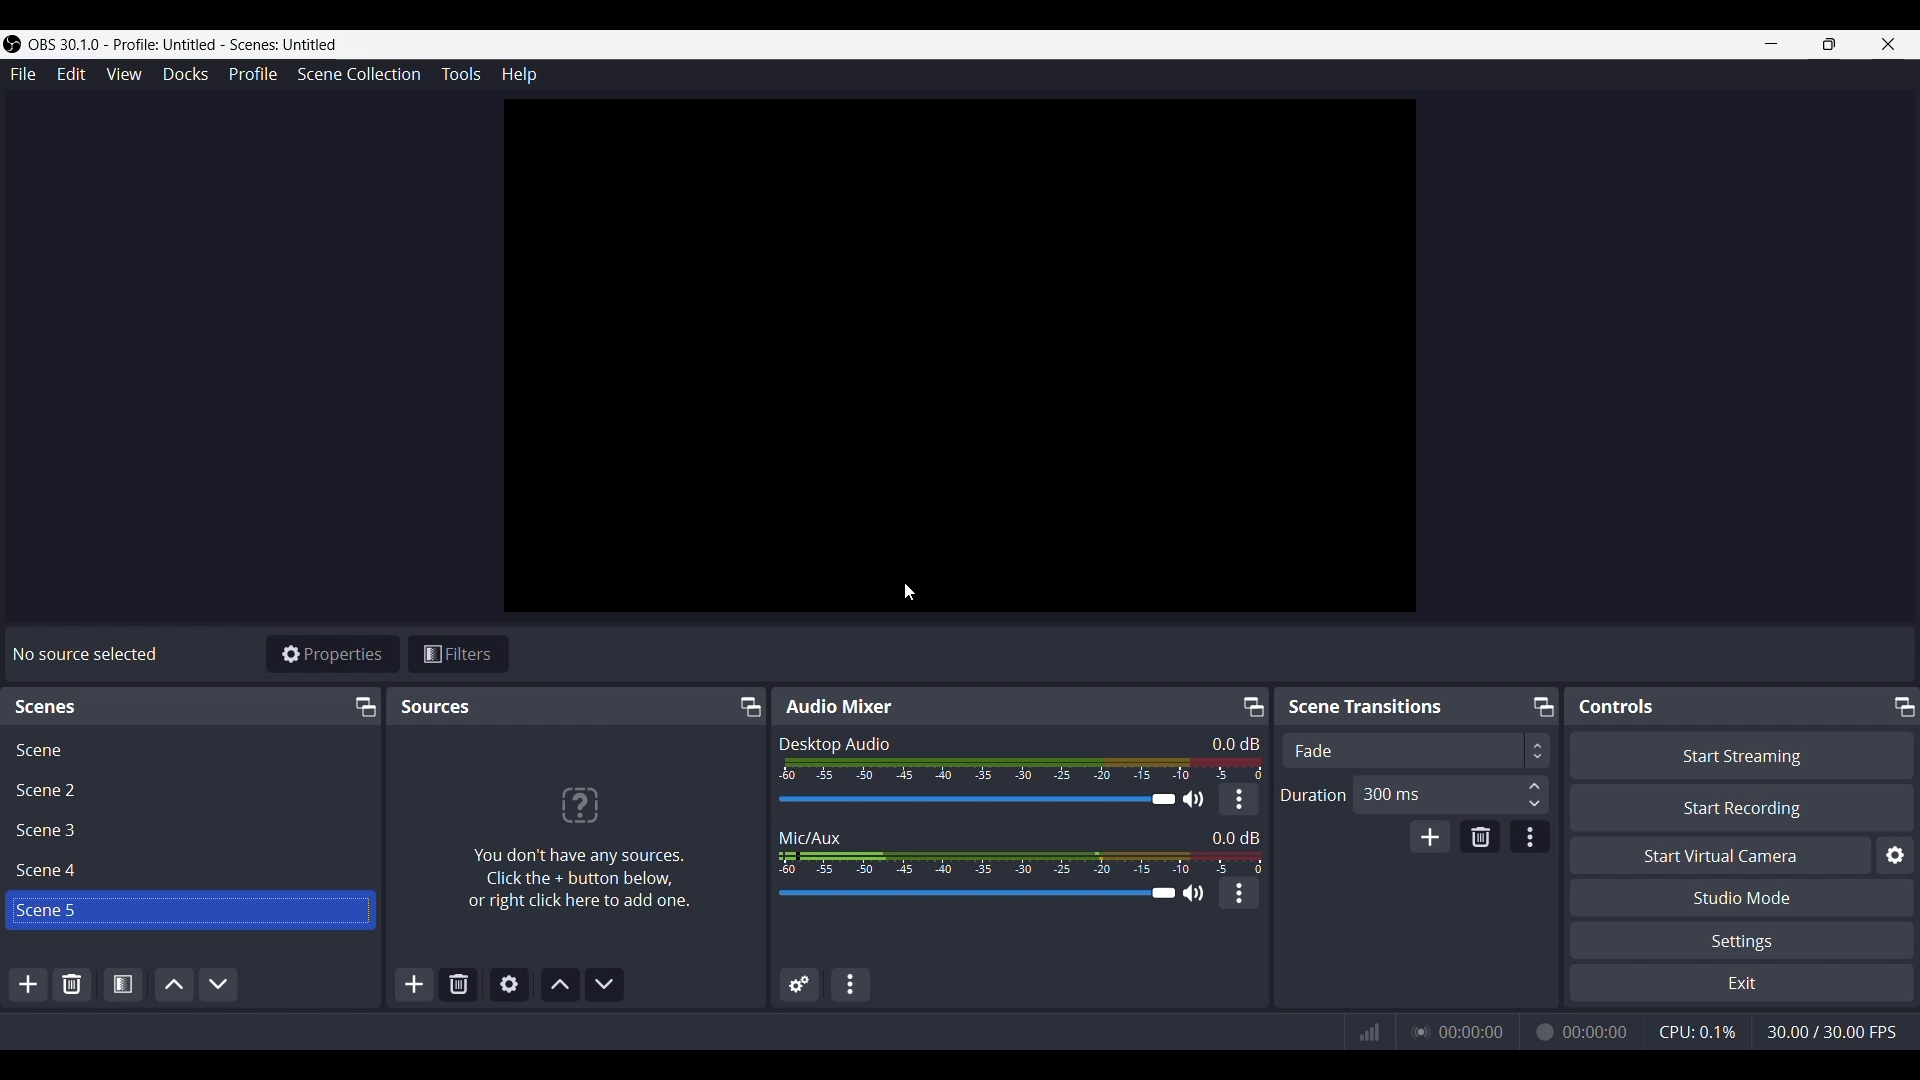  I want to click on Minimize, so click(1901, 705).